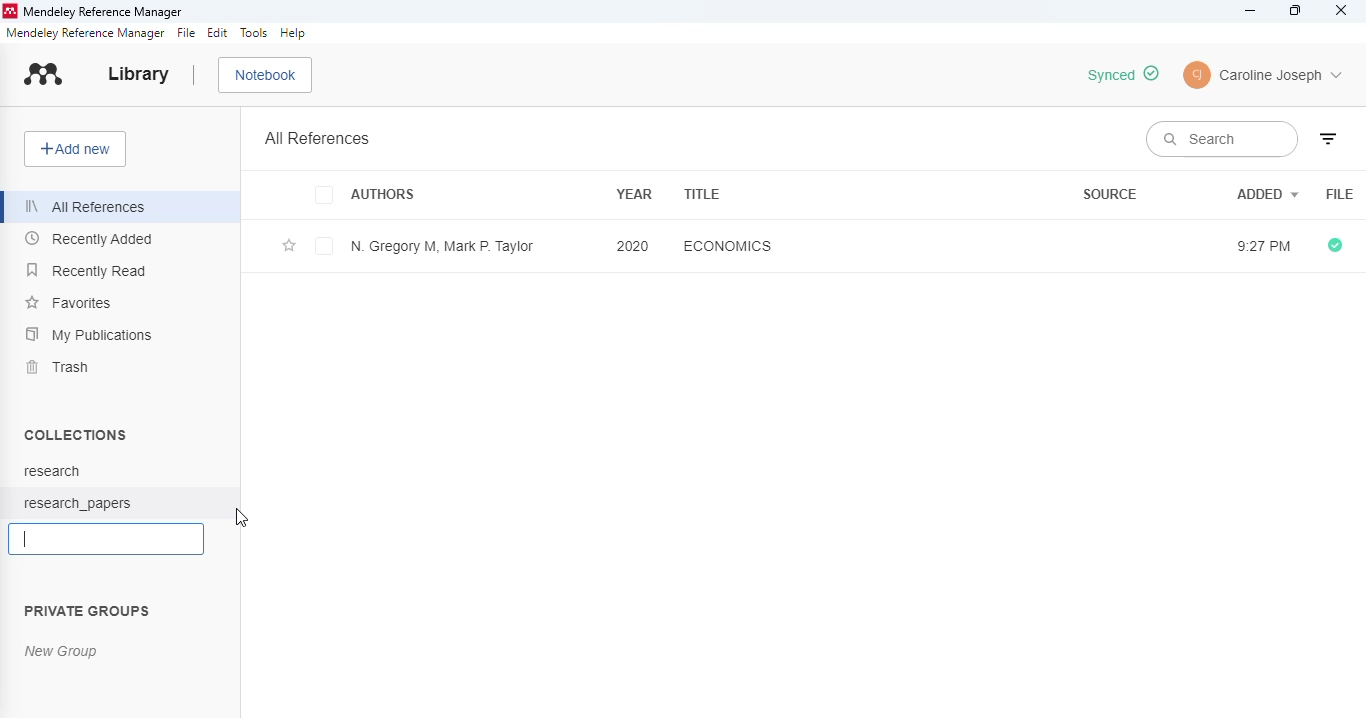 Image resolution: width=1366 pixels, height=718 pixels. Describe the element at coordinates (1282, 77) in the screenshot. I see `Caroline Joseph` at that location.